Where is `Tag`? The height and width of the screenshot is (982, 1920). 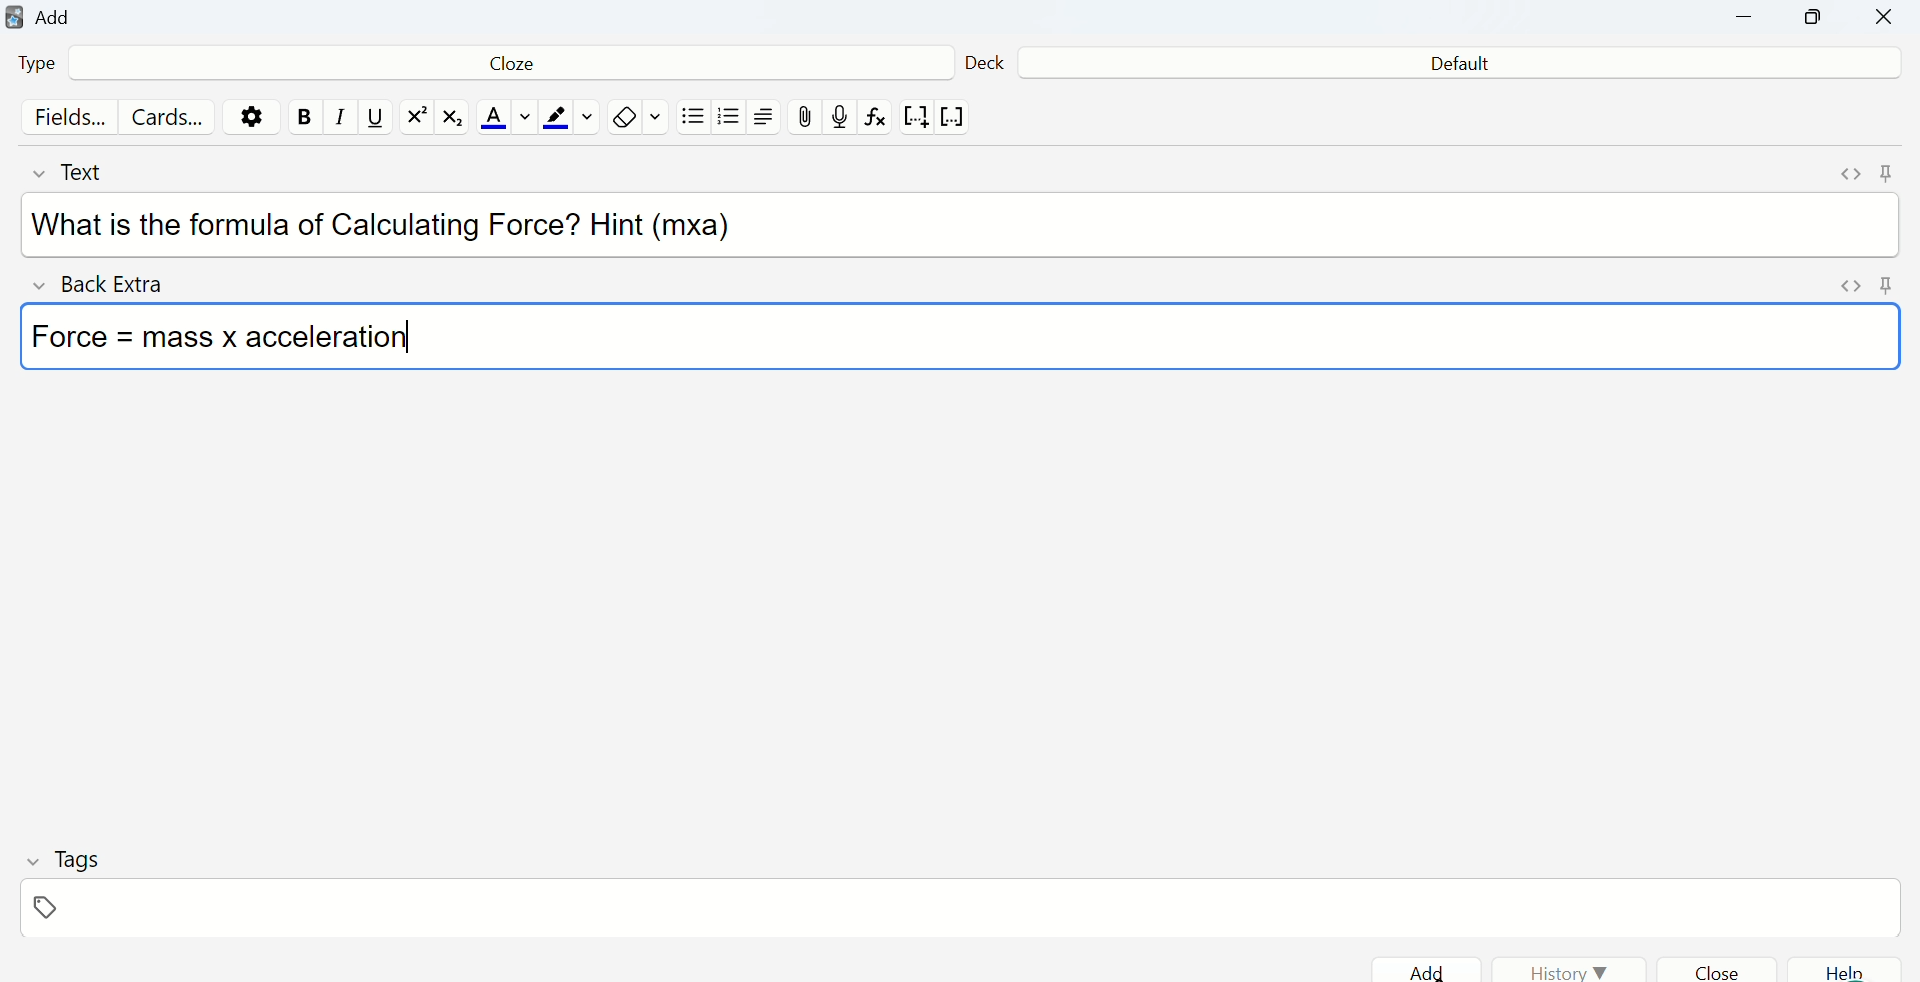 Tag is located at coordinates (46, 911).